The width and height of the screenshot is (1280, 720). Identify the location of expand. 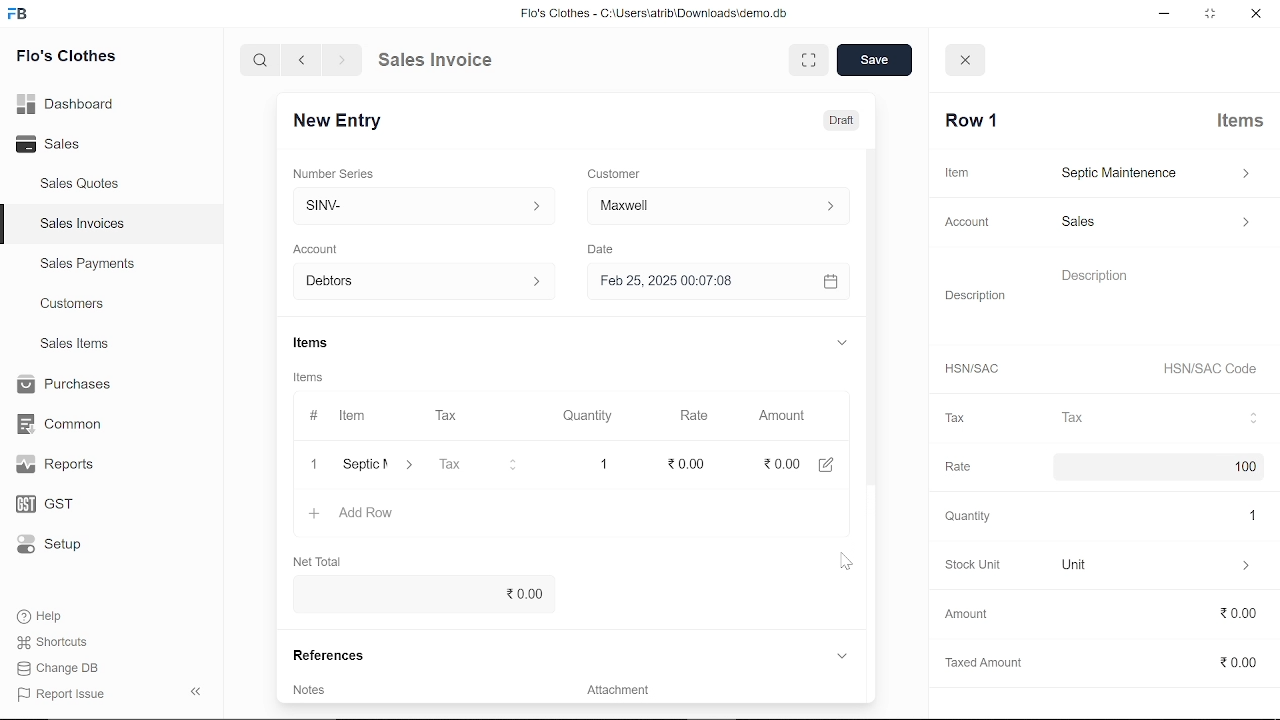
(805, 59).